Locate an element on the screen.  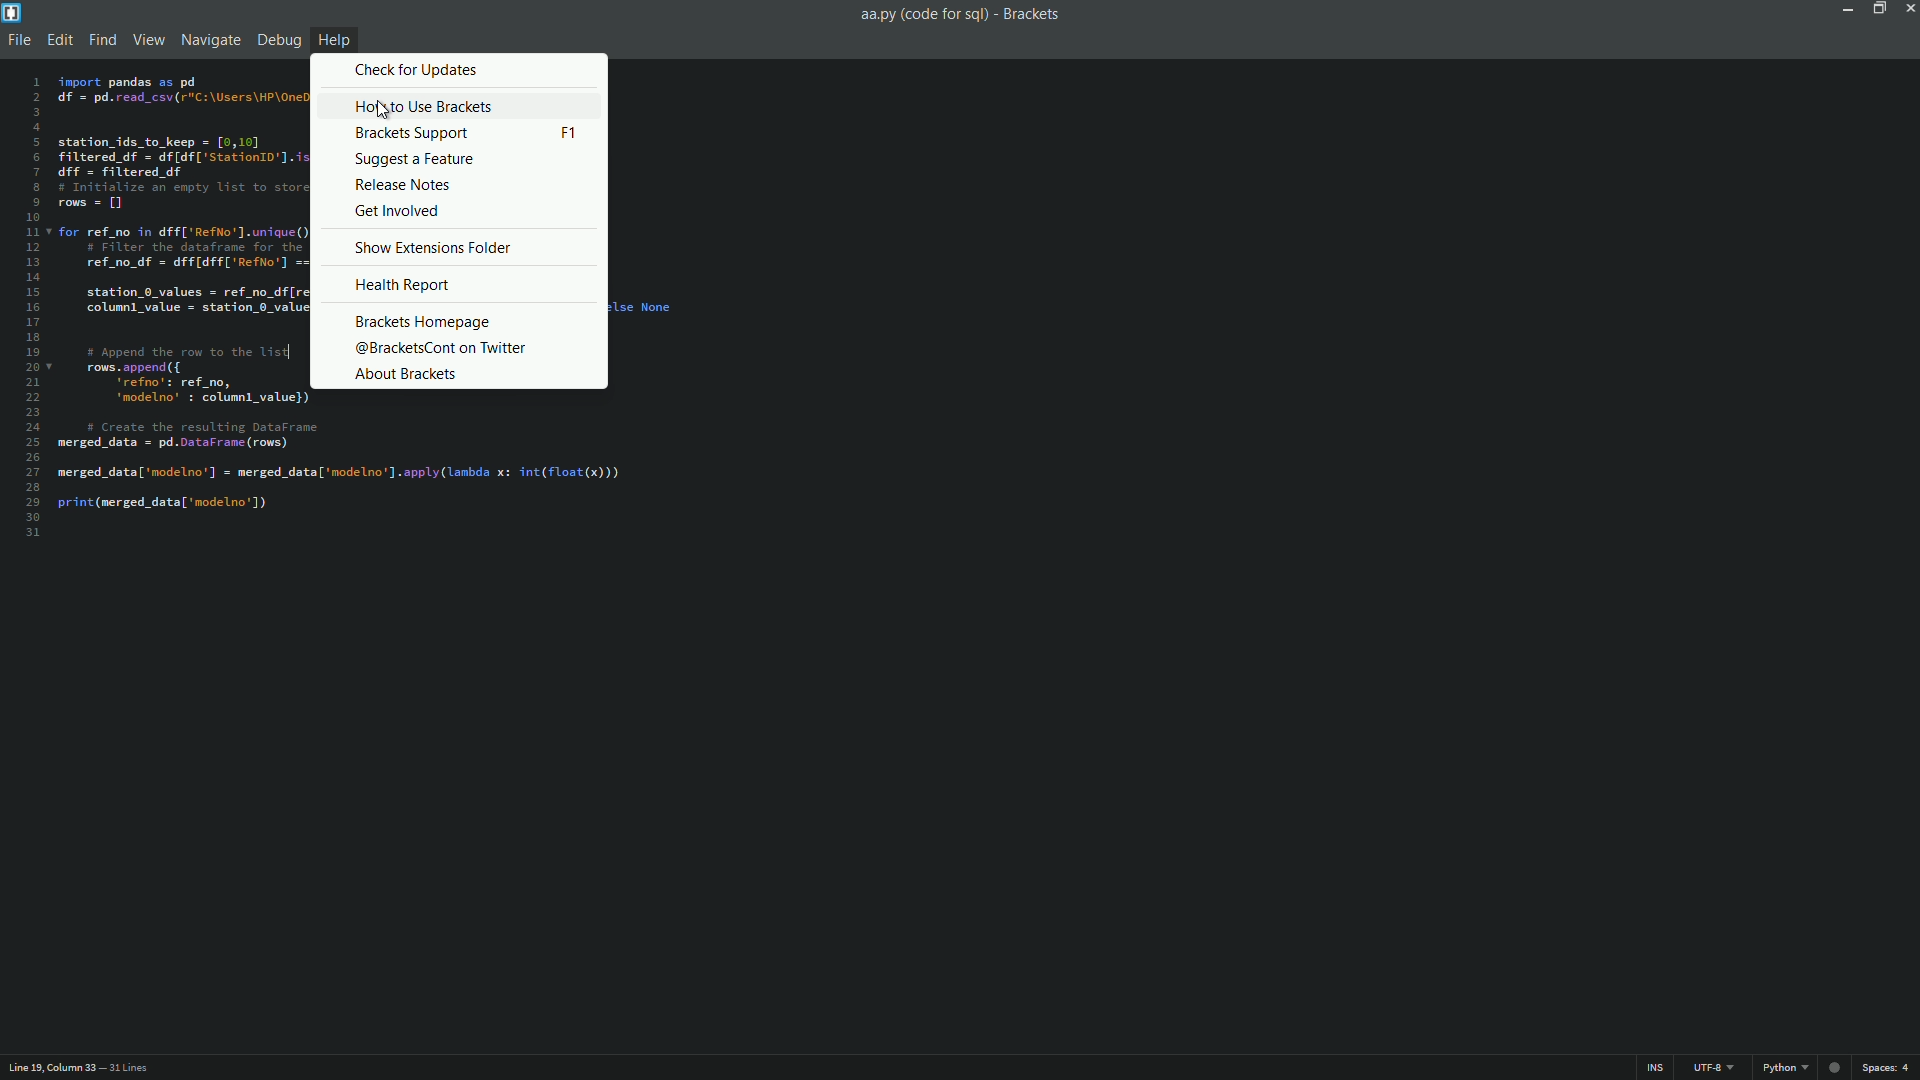
view menu is located at coordinates (149, 41).